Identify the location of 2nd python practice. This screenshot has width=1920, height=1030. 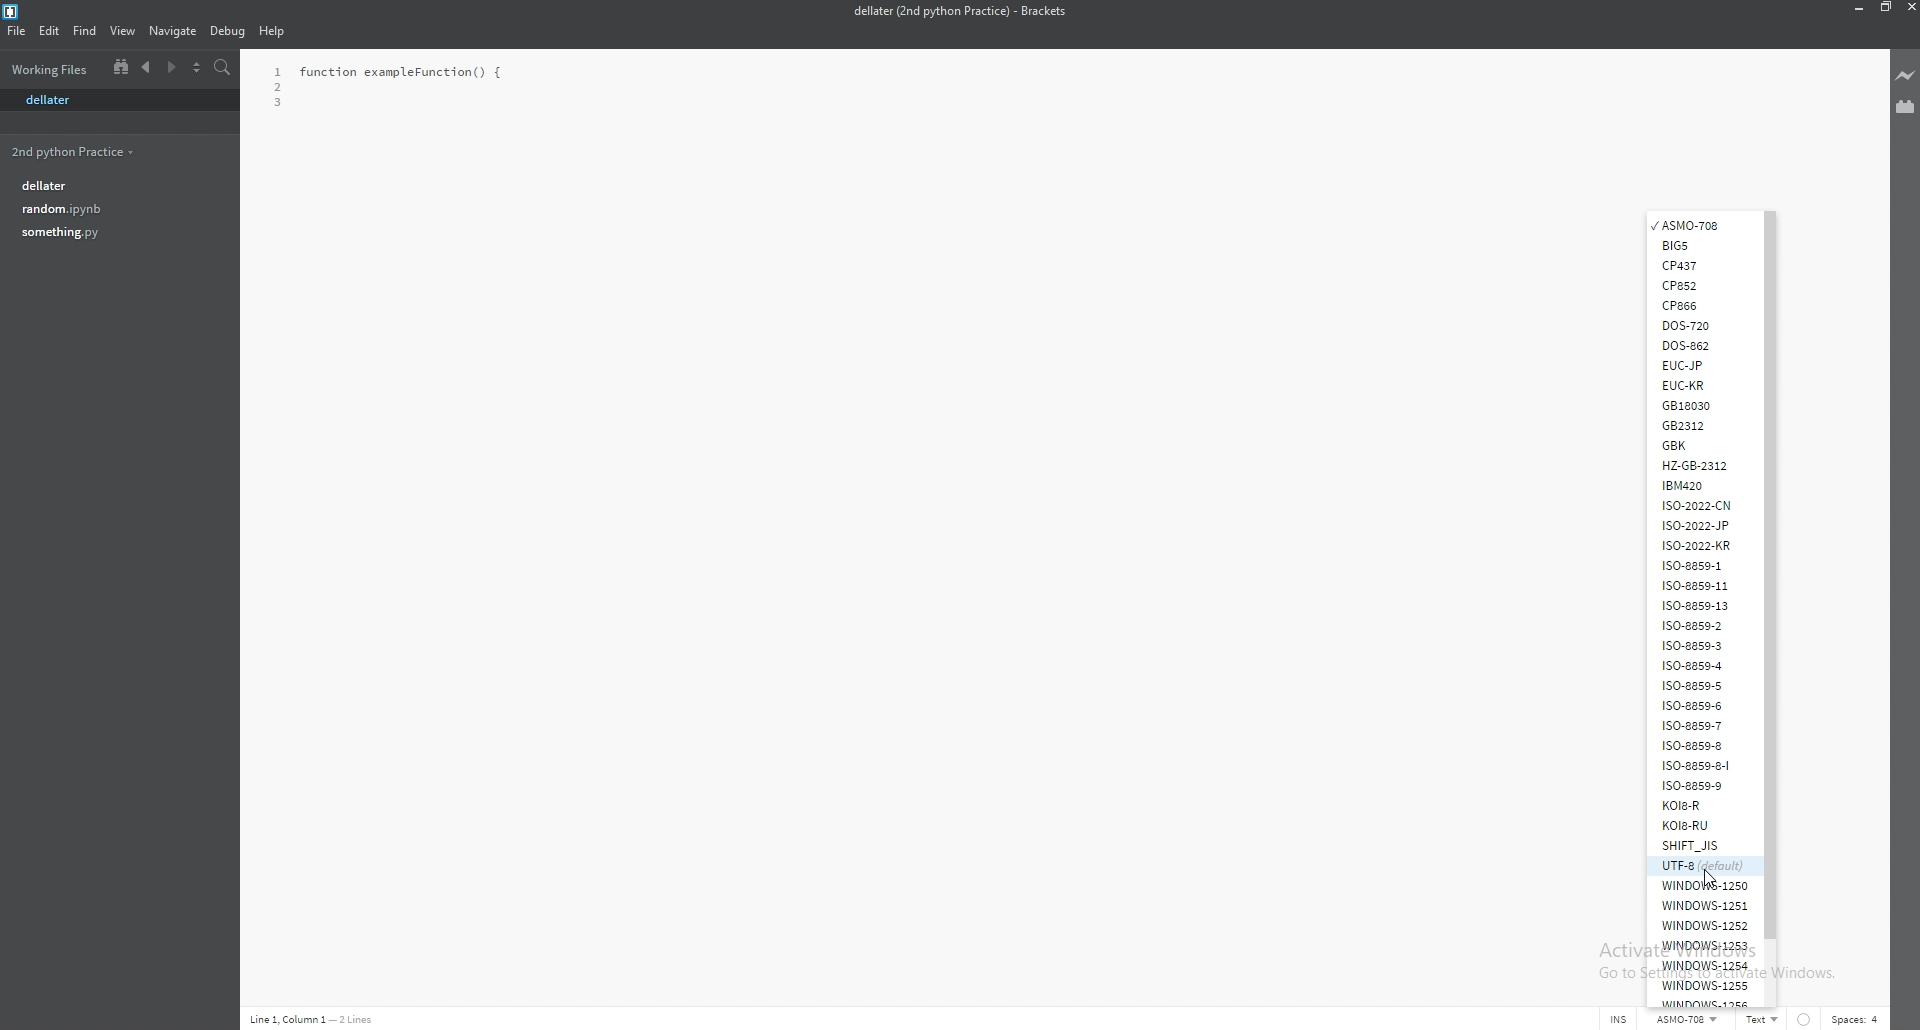
(74, 152).